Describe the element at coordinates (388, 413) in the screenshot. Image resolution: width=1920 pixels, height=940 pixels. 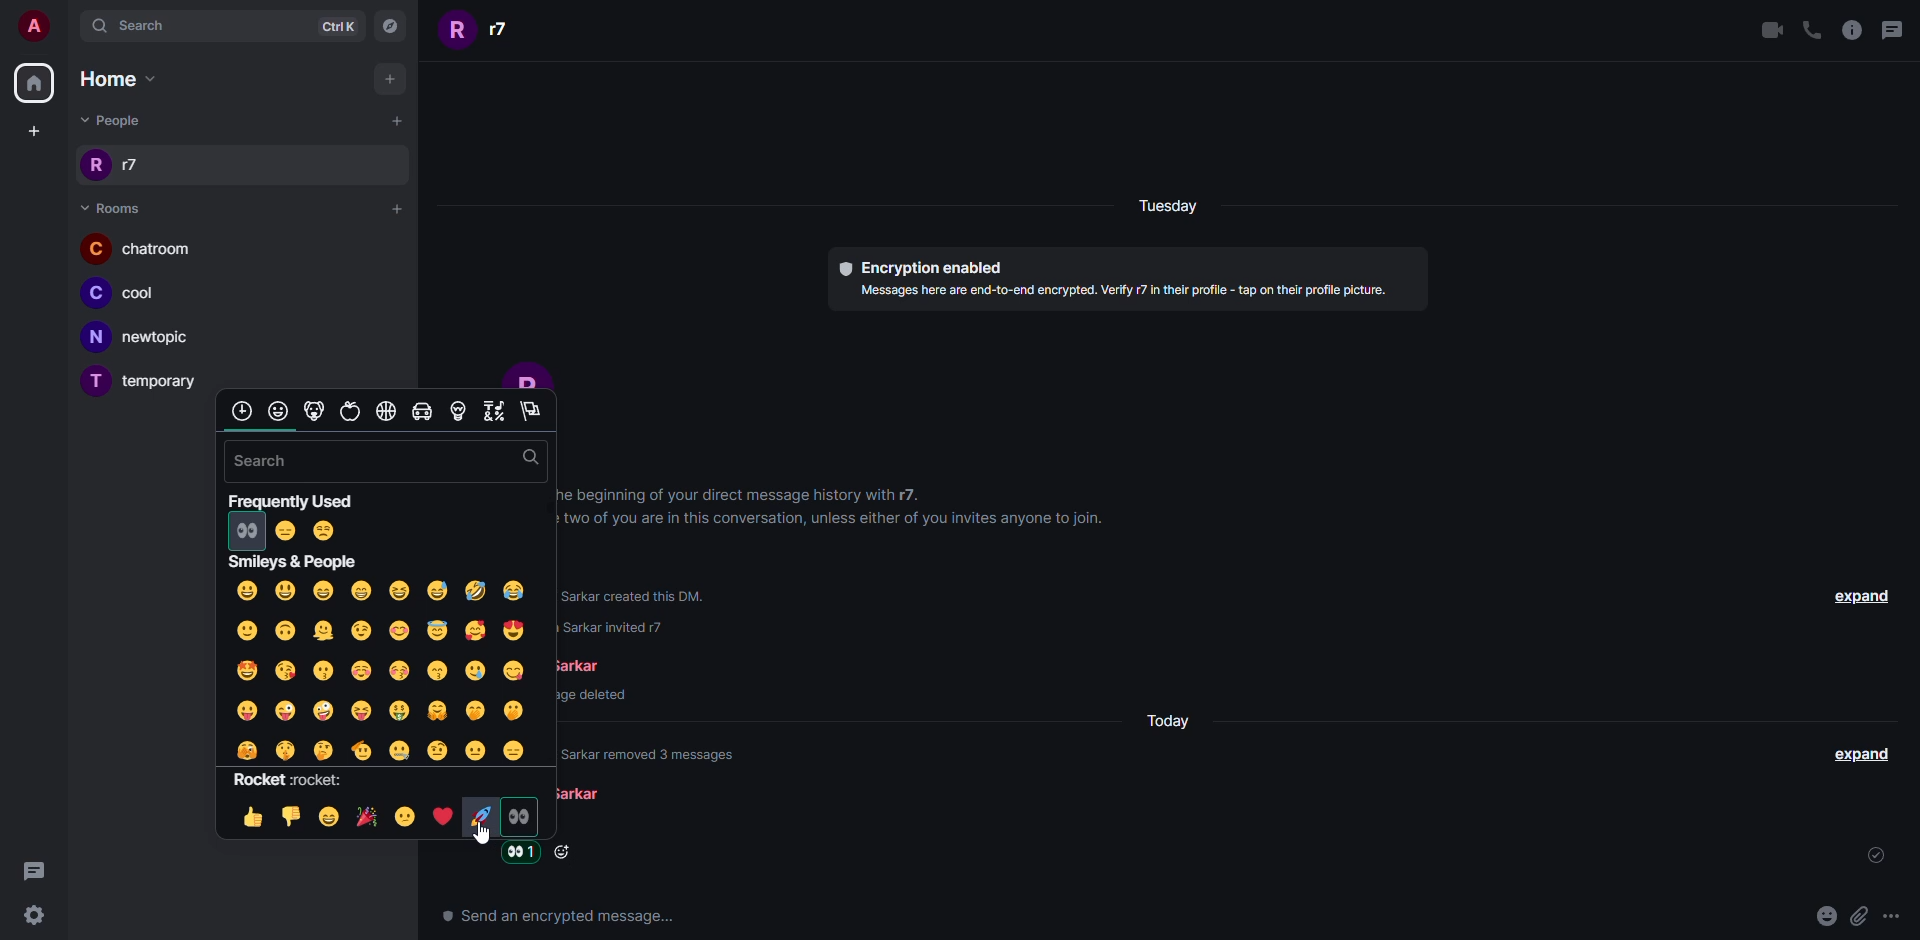
I see `category` at that location.